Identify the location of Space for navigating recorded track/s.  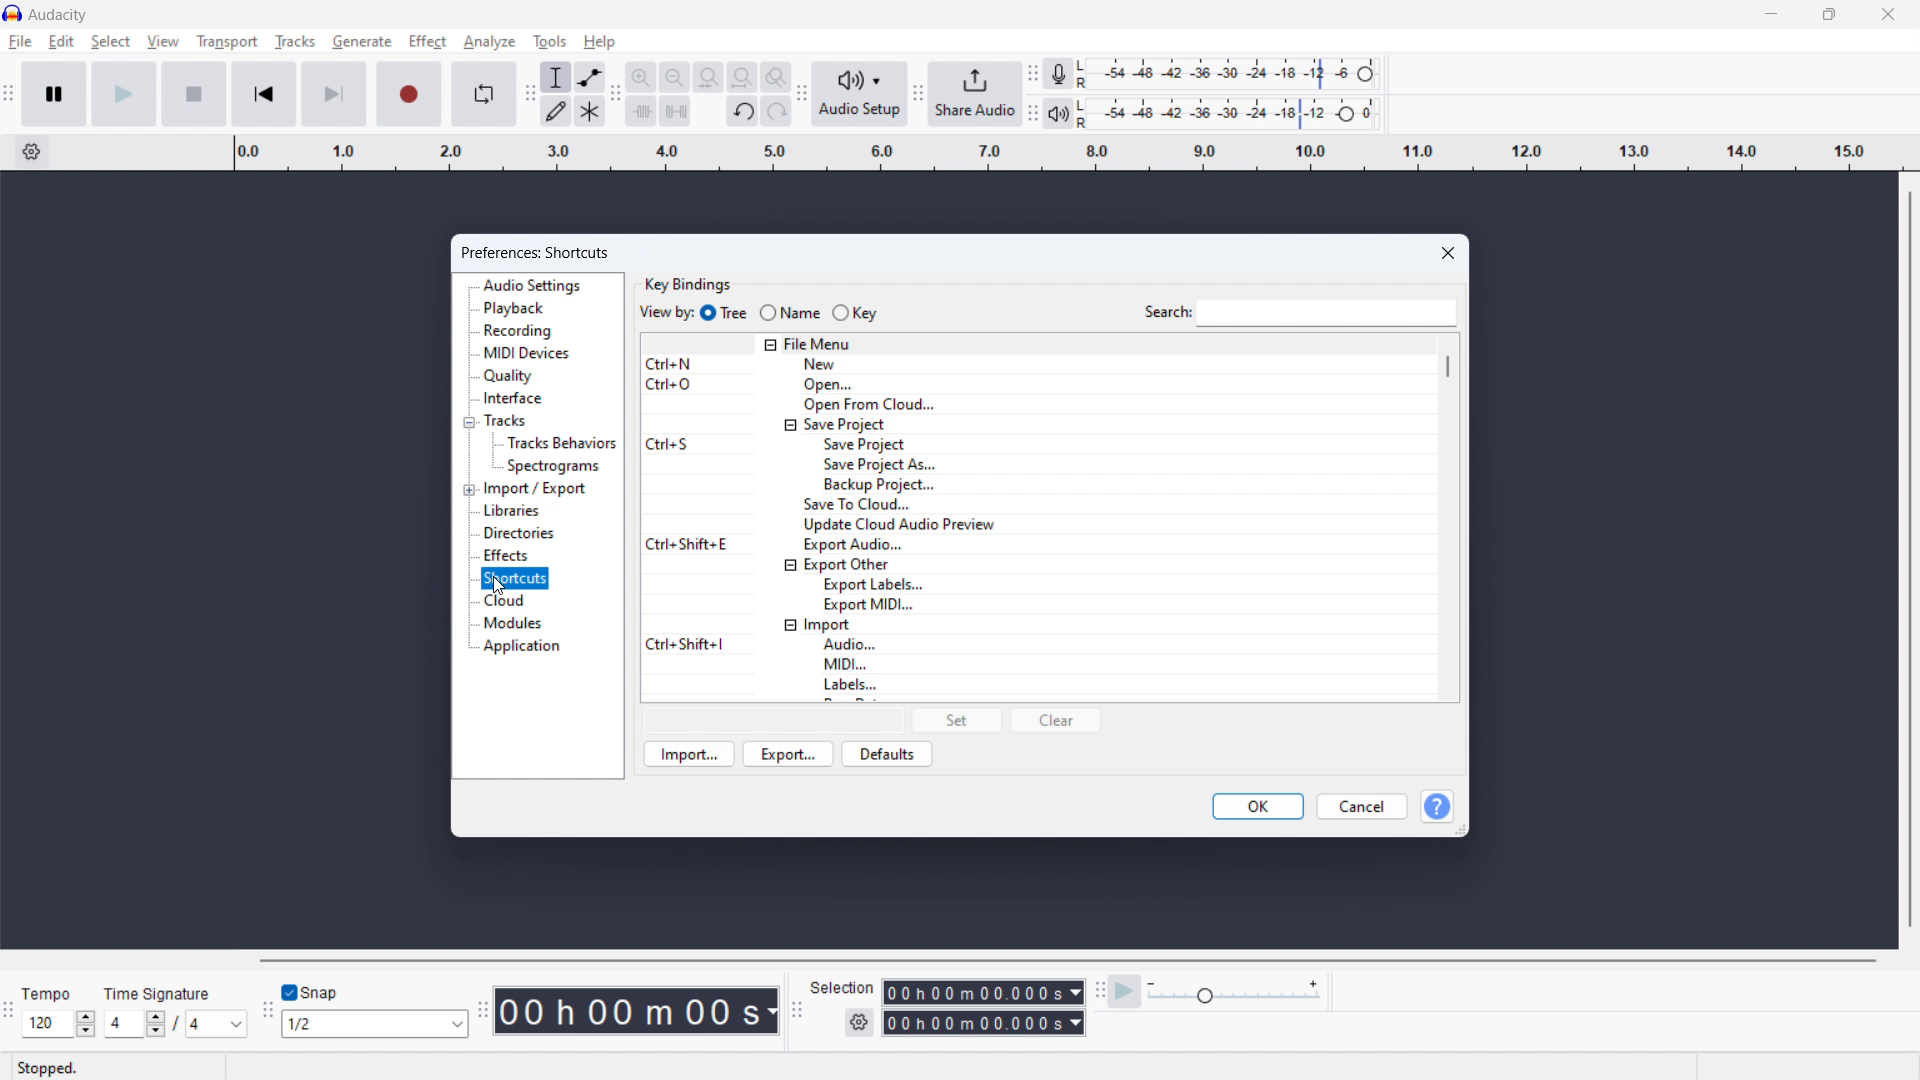
(1684, 562).